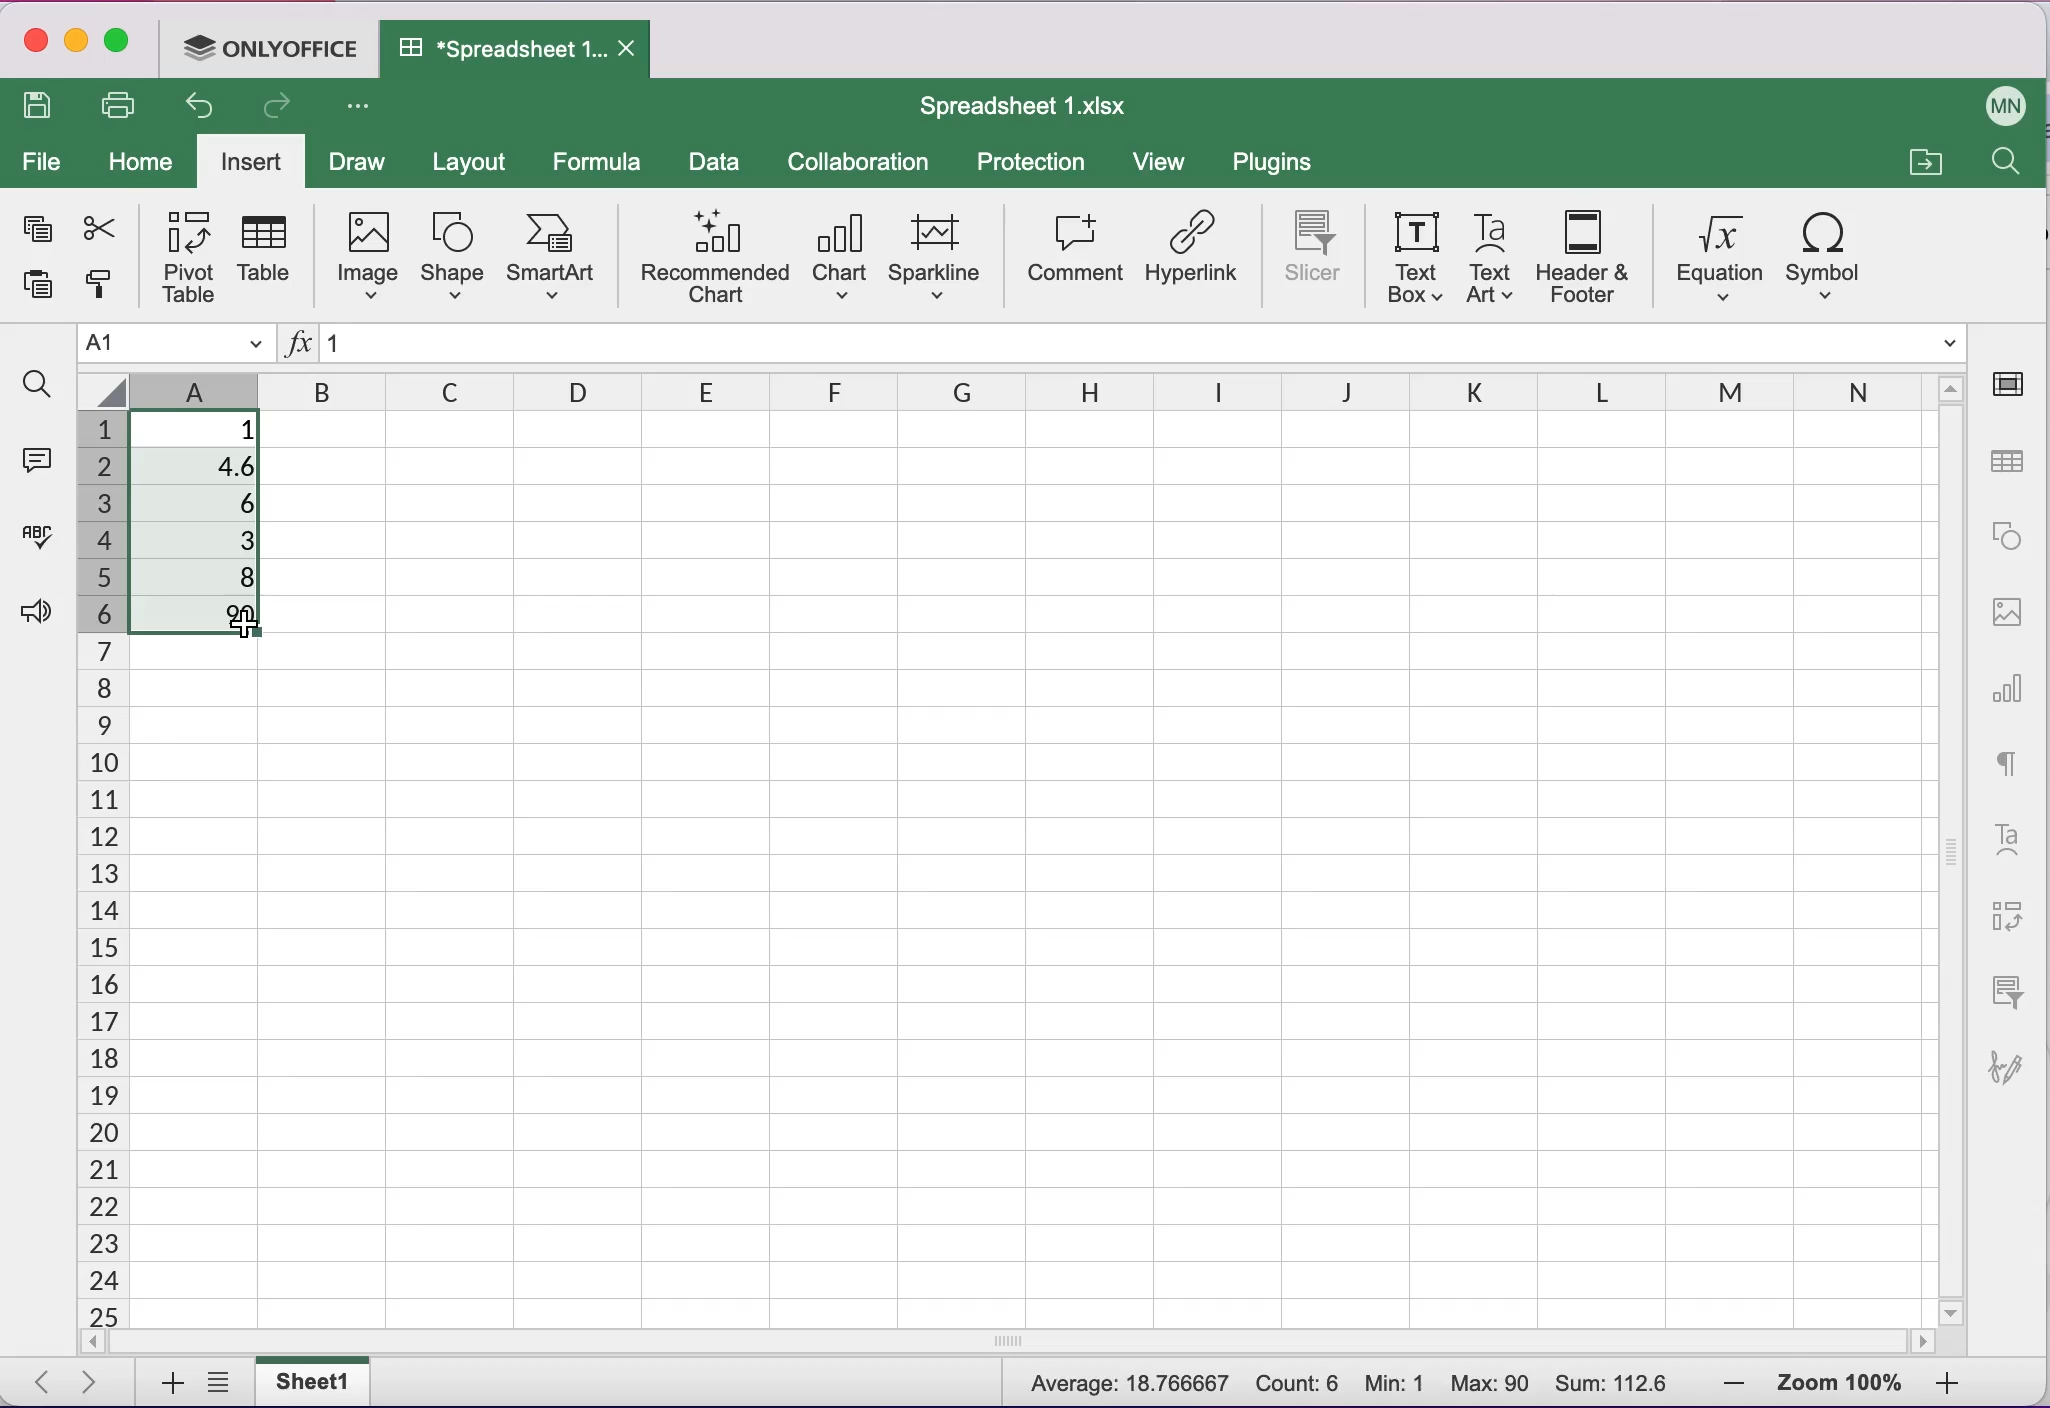 The height and width of the screenshot is (1408, 2050). I want to click on columns, so click(1004, 387).